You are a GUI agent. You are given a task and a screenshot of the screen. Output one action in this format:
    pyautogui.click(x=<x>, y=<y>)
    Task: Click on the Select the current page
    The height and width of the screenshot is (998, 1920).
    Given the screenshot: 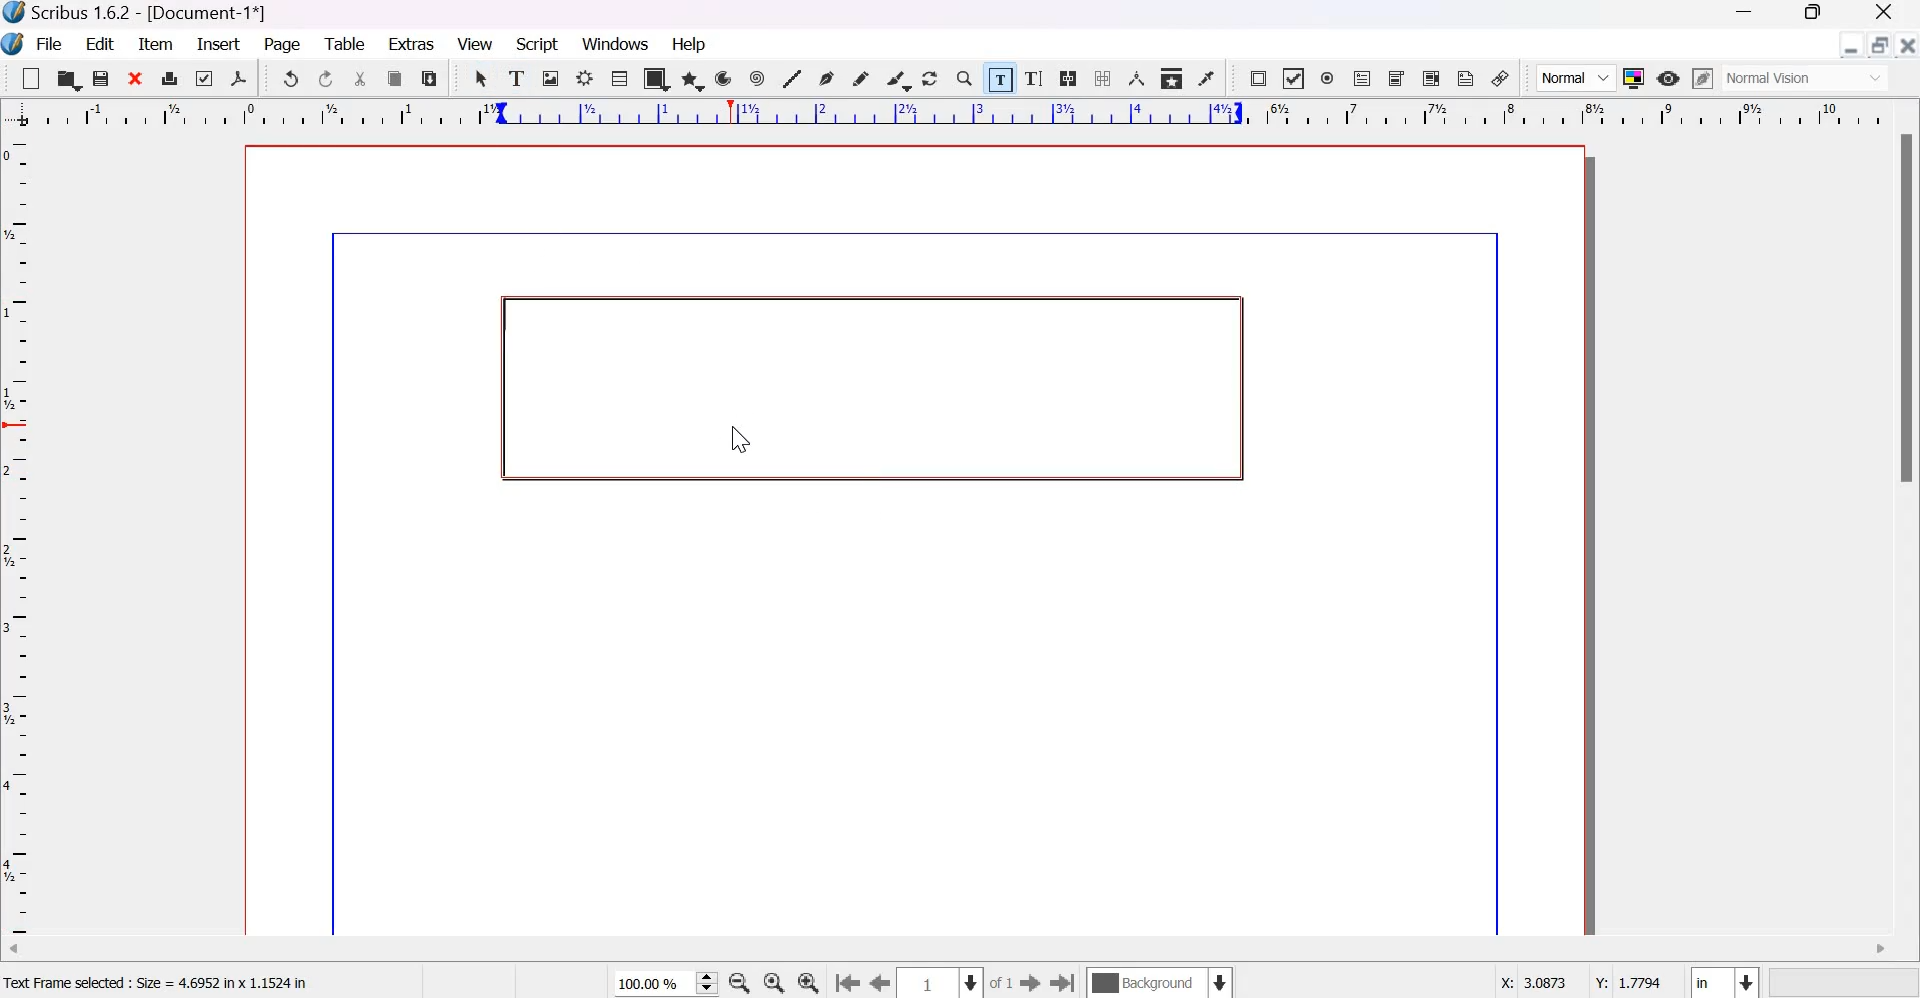 What is the action you would take?
    pyautogui.click(x=941, y=983)
    